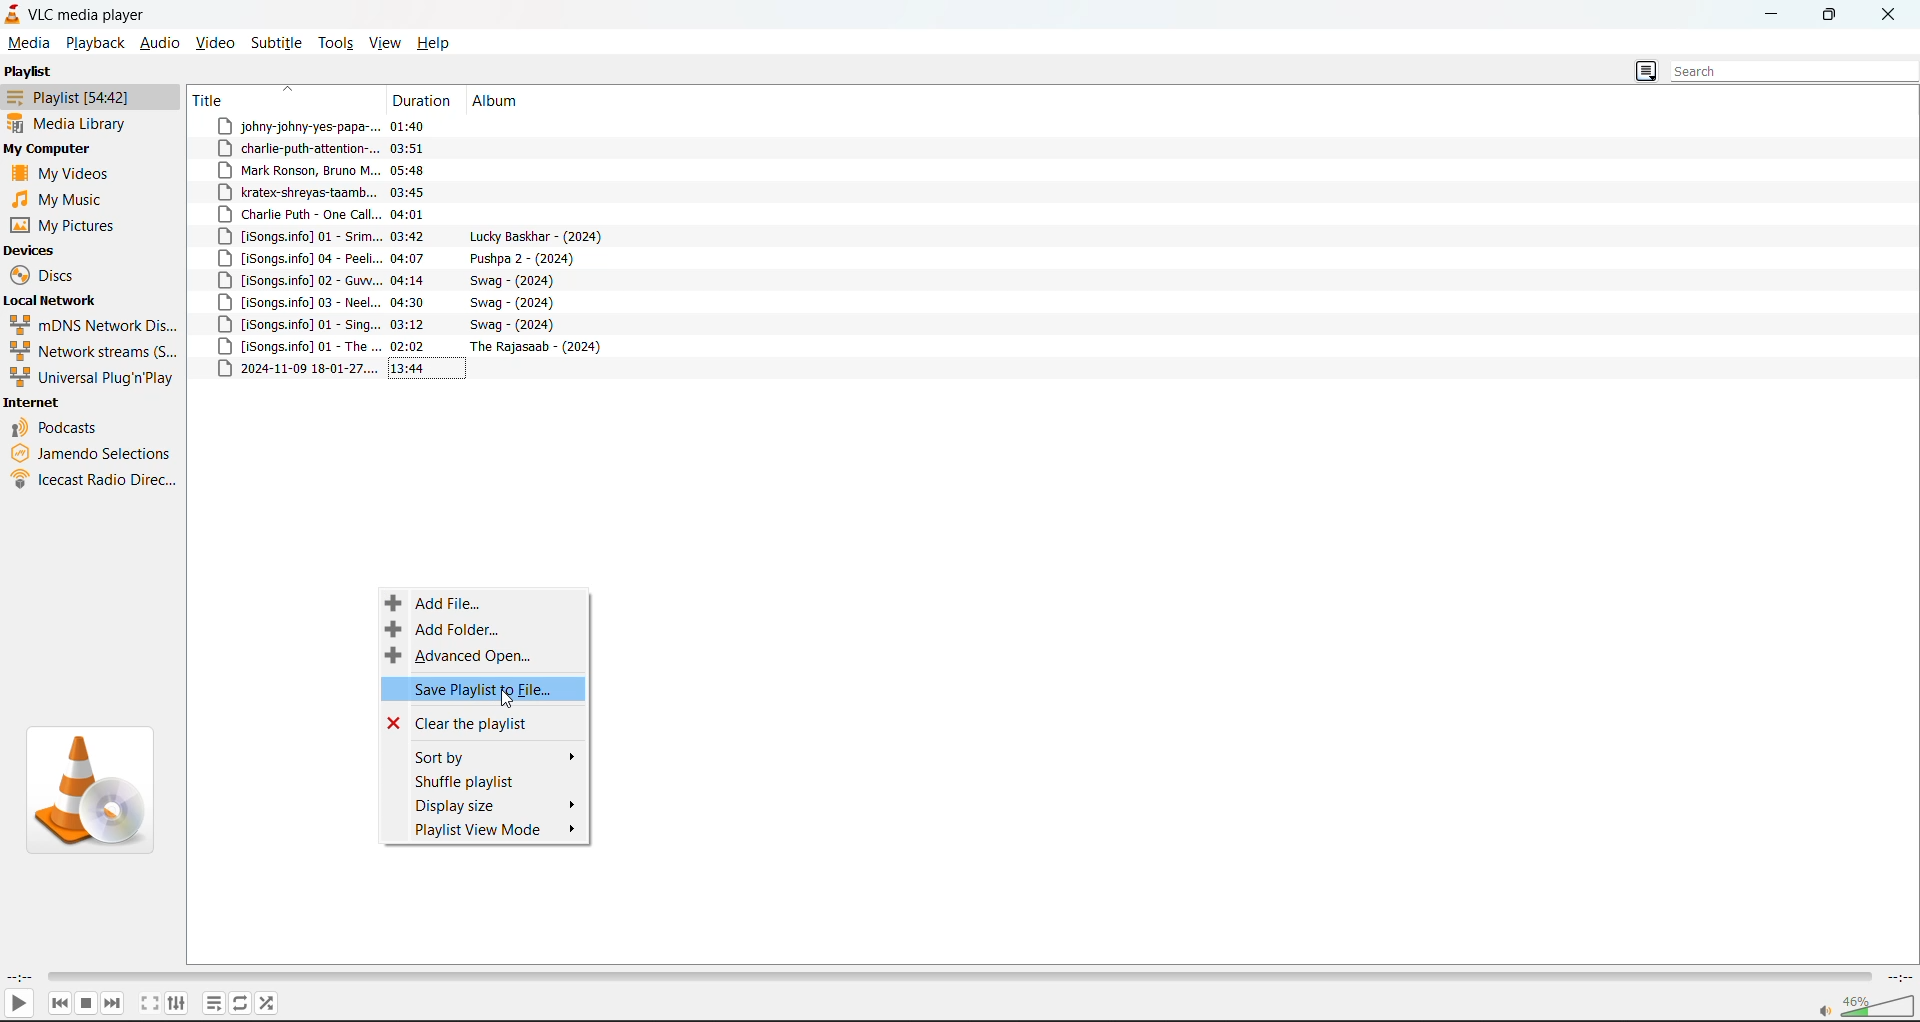 The image size is (1920, 1022). Describe the element at coordinates (1768, 13) in the screenshot. I see `minimize` at that location.